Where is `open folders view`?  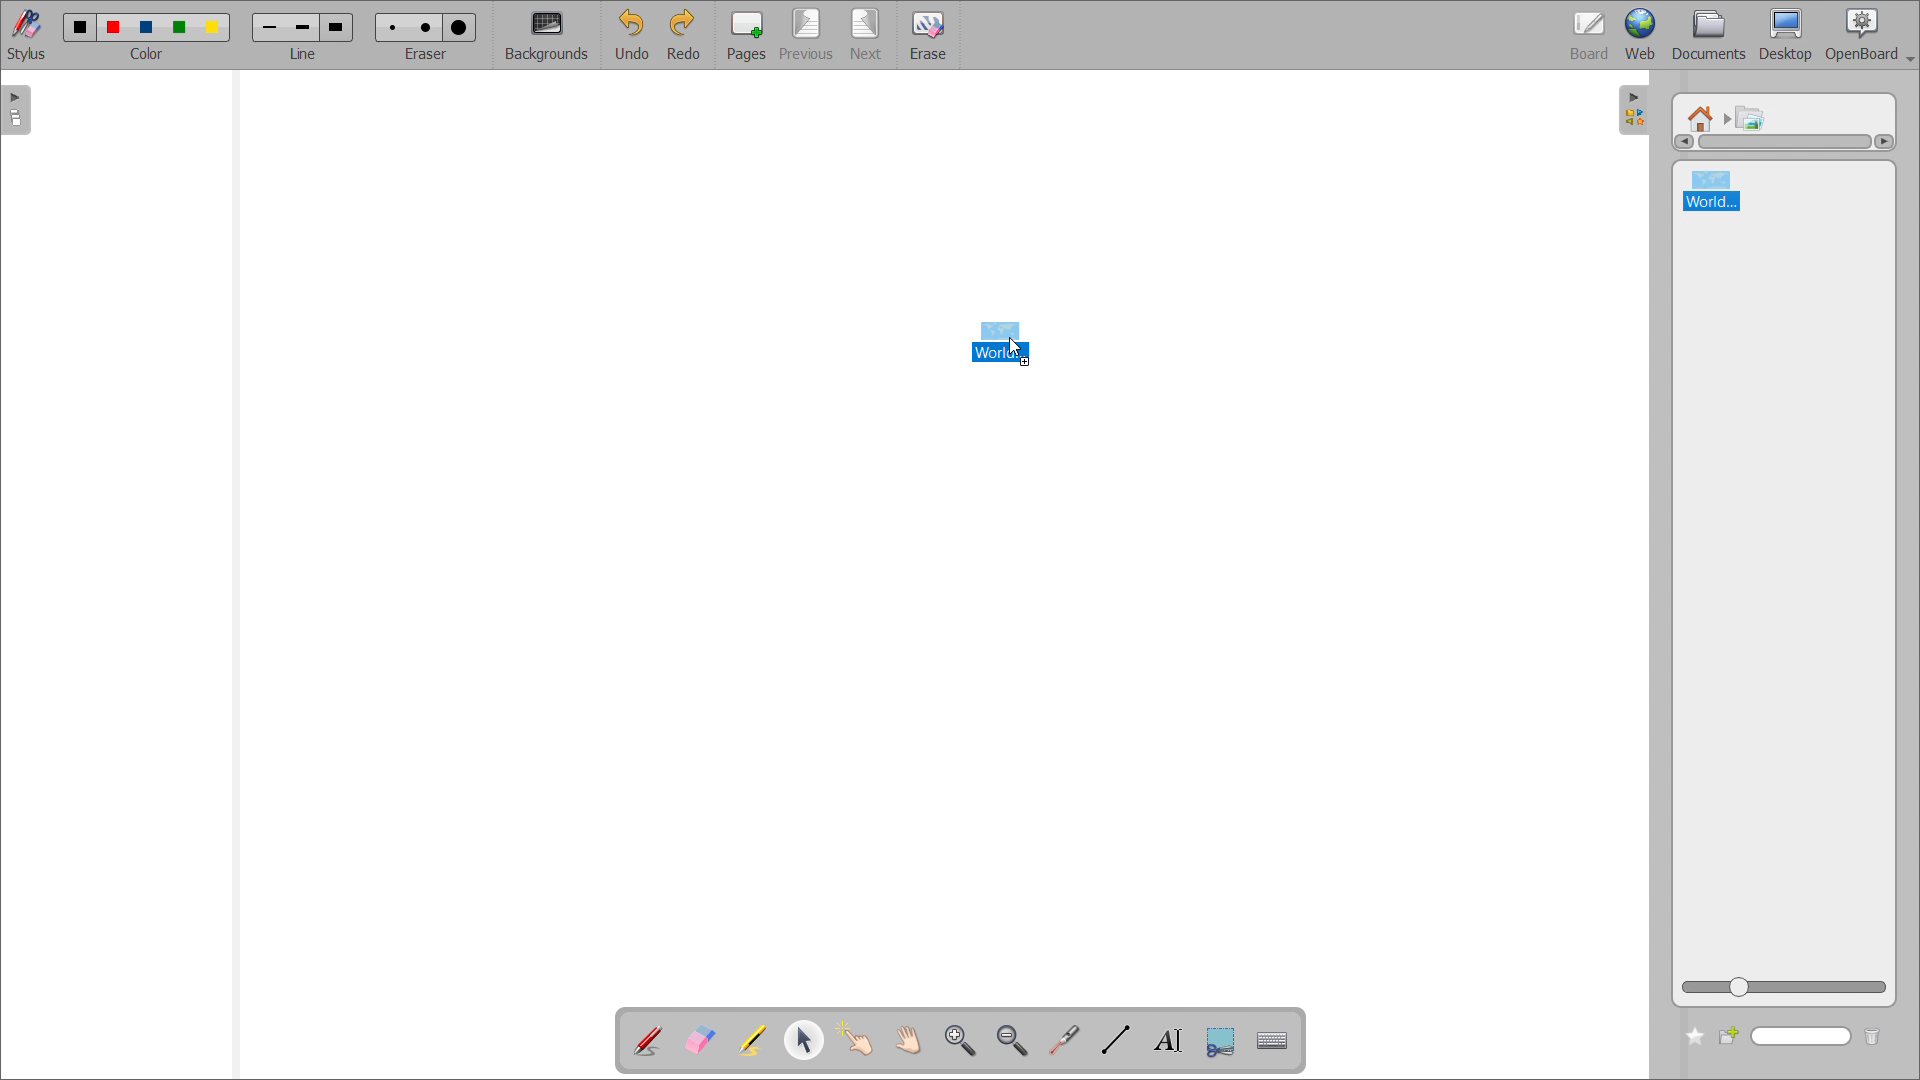 open folders view is located at coordinates (1633, 109).